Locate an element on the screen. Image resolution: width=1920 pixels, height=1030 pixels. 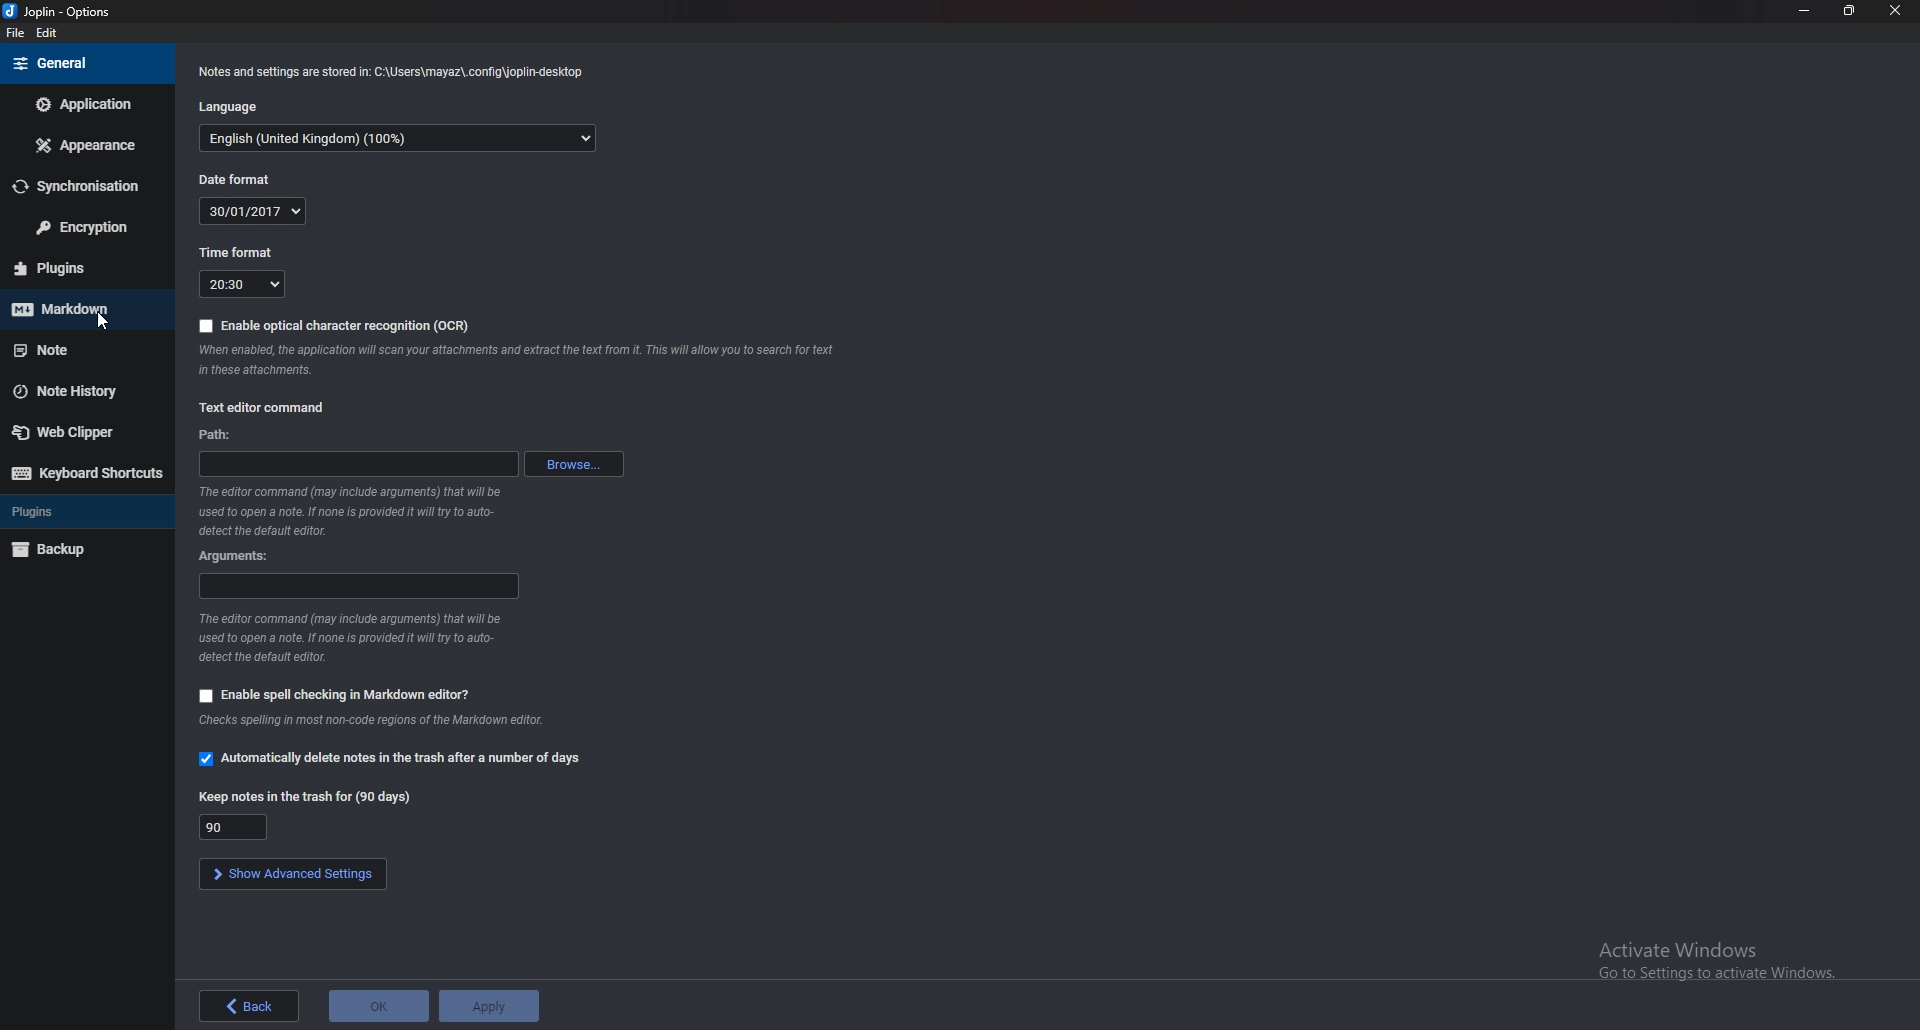
ok is located at coordinates (377, 1005).